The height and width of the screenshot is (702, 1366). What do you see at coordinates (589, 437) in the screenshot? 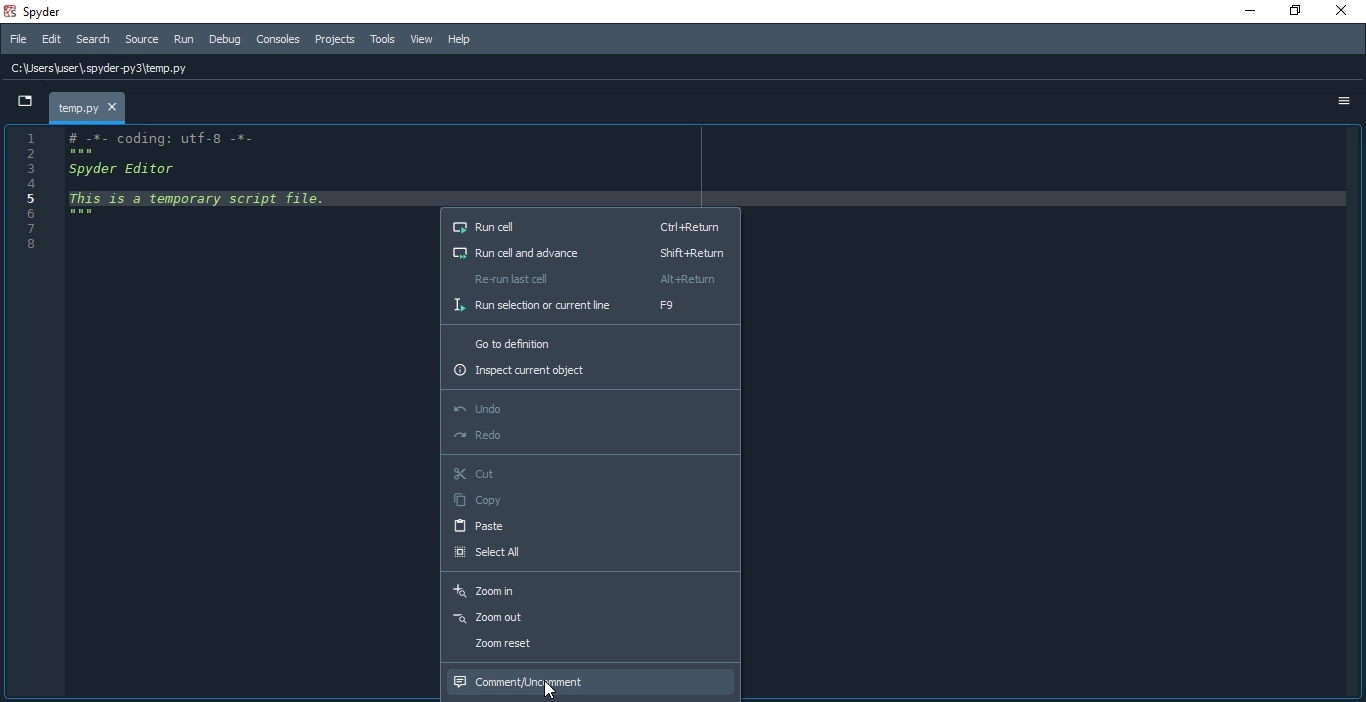
I see `Redo` at bounding box center [589, 437].